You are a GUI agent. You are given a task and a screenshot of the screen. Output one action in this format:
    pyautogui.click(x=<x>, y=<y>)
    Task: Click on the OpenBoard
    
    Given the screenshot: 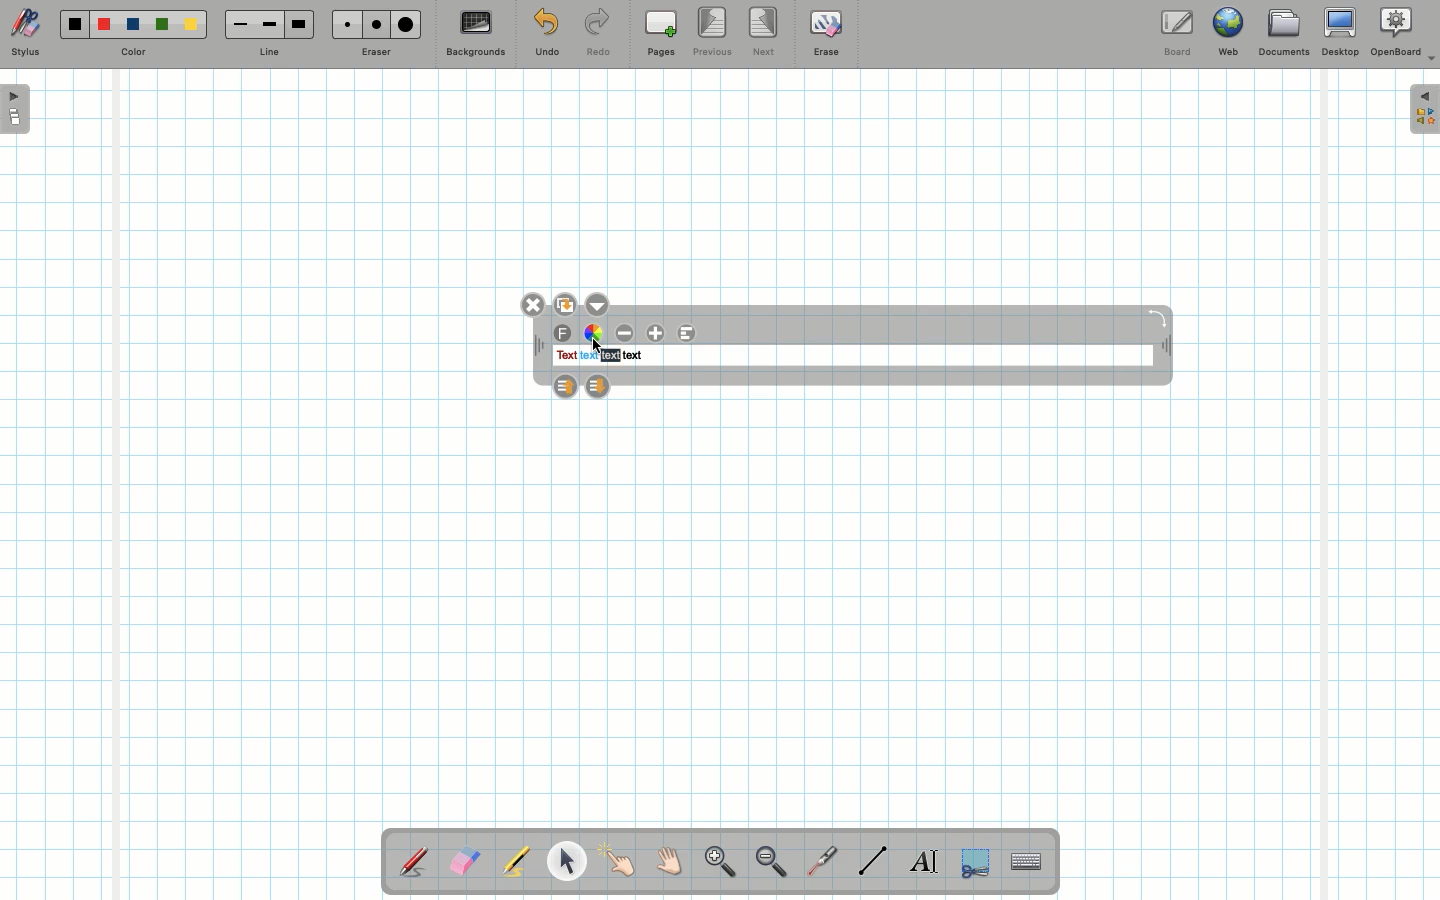 What is the action you would take?
    pyautogui.click(x=1403, y=32)
    